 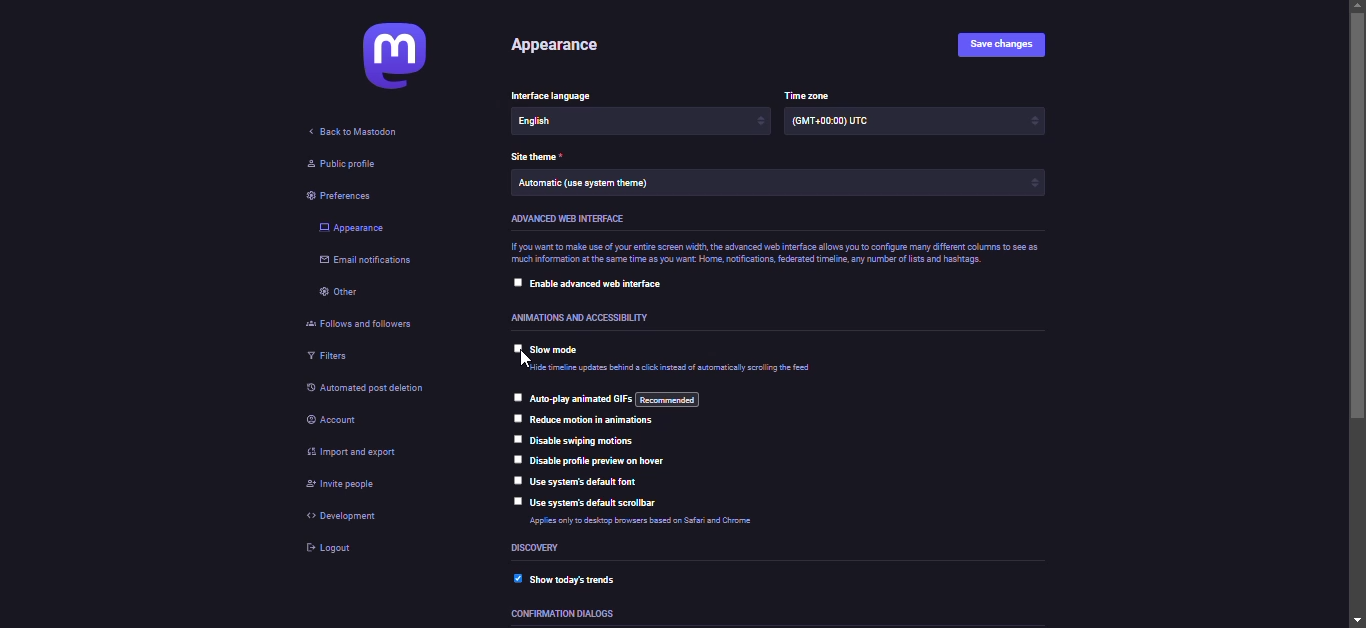 What do you see at coordinates (355, 131) in the screenshot?
I see `back to mastodon` at bounding box center [355, 131].